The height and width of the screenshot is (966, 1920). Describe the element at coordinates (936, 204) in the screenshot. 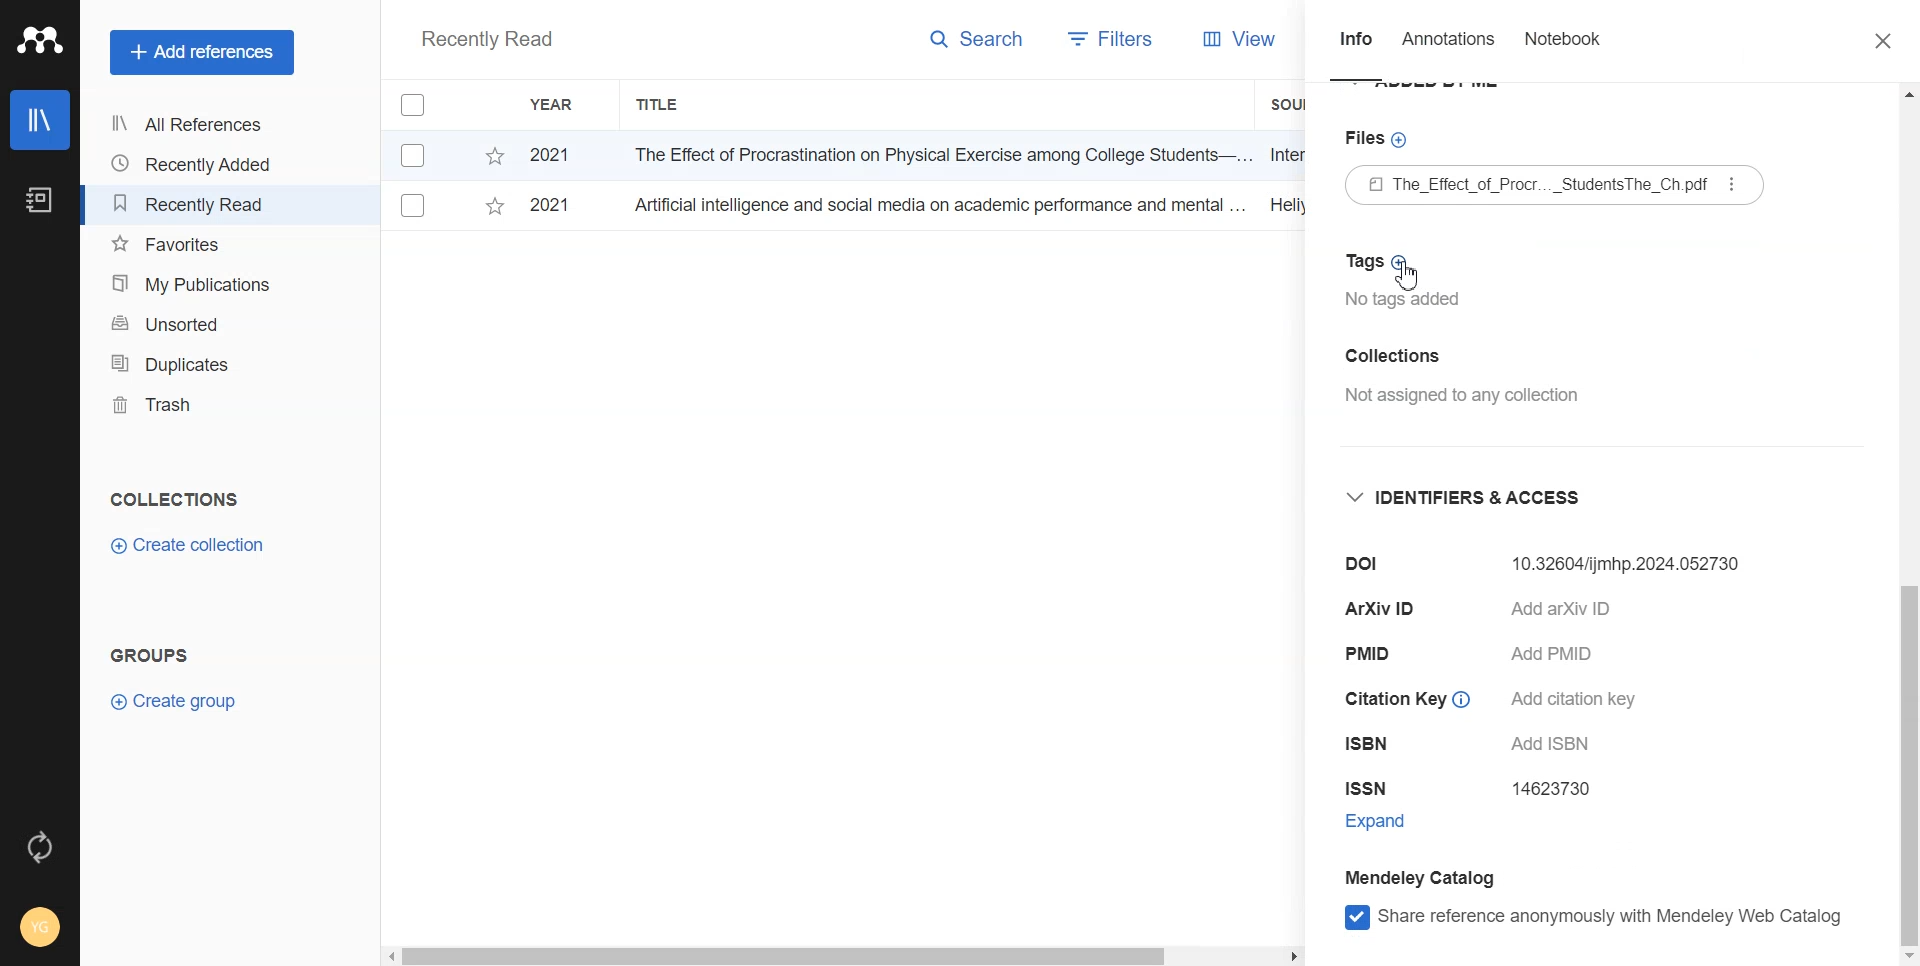

I see `Artificial intelligence and social media on academic performance and mental ...` at that location.